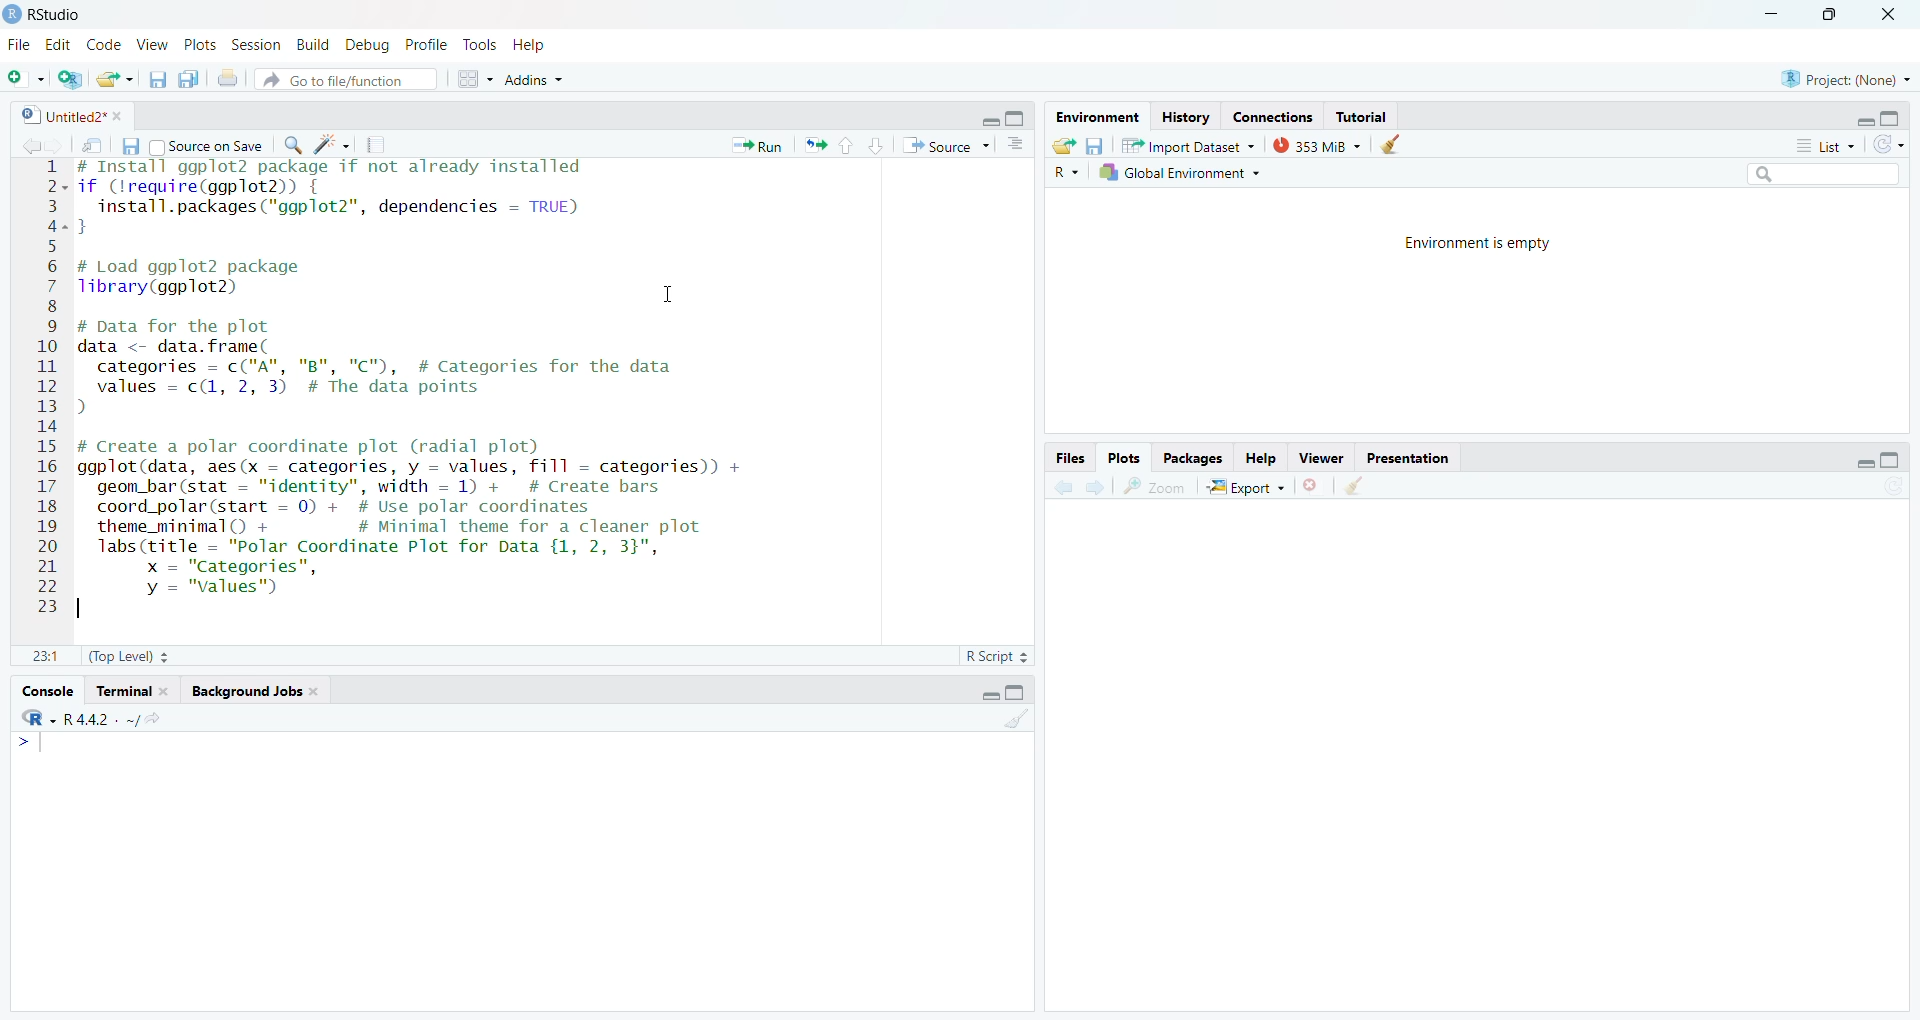  I want to click on ‘Background Jobs, so click(254, 693).